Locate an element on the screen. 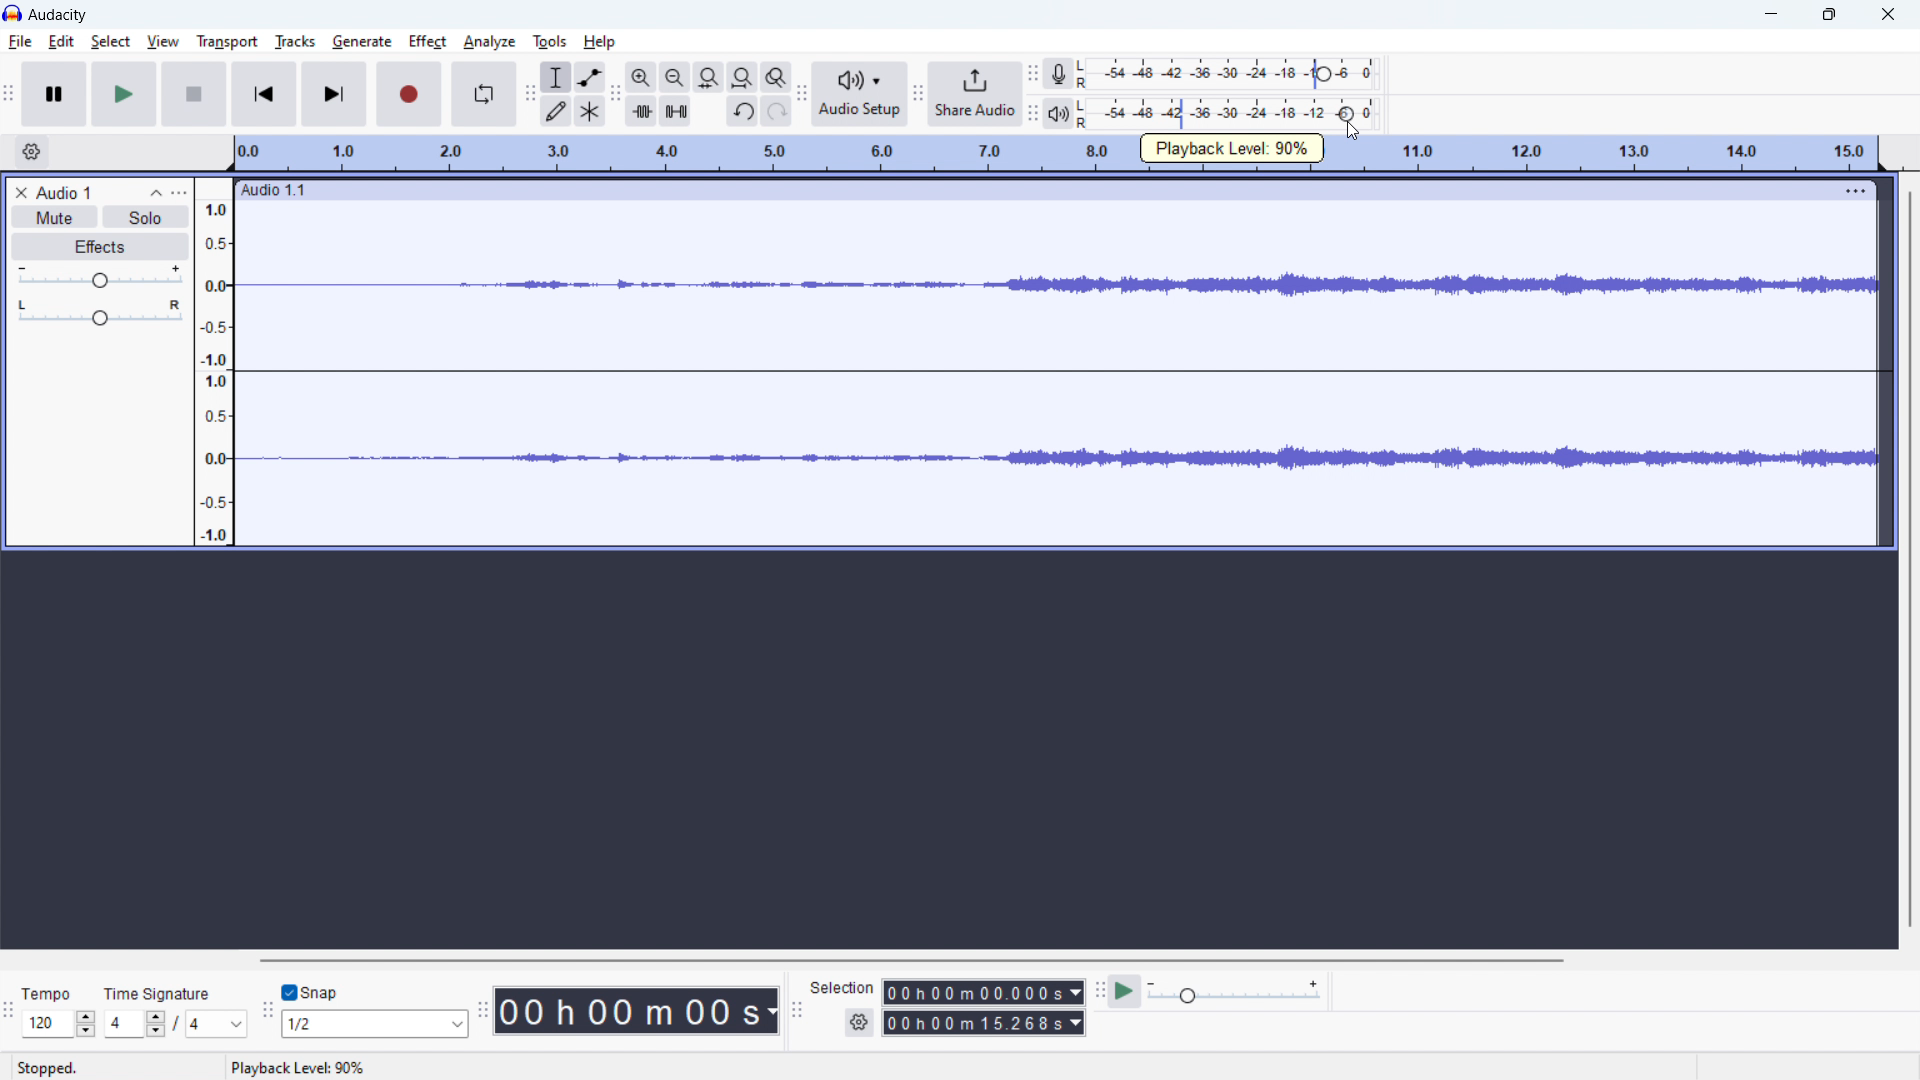  playback speed is located at coordinates (1234, 991).